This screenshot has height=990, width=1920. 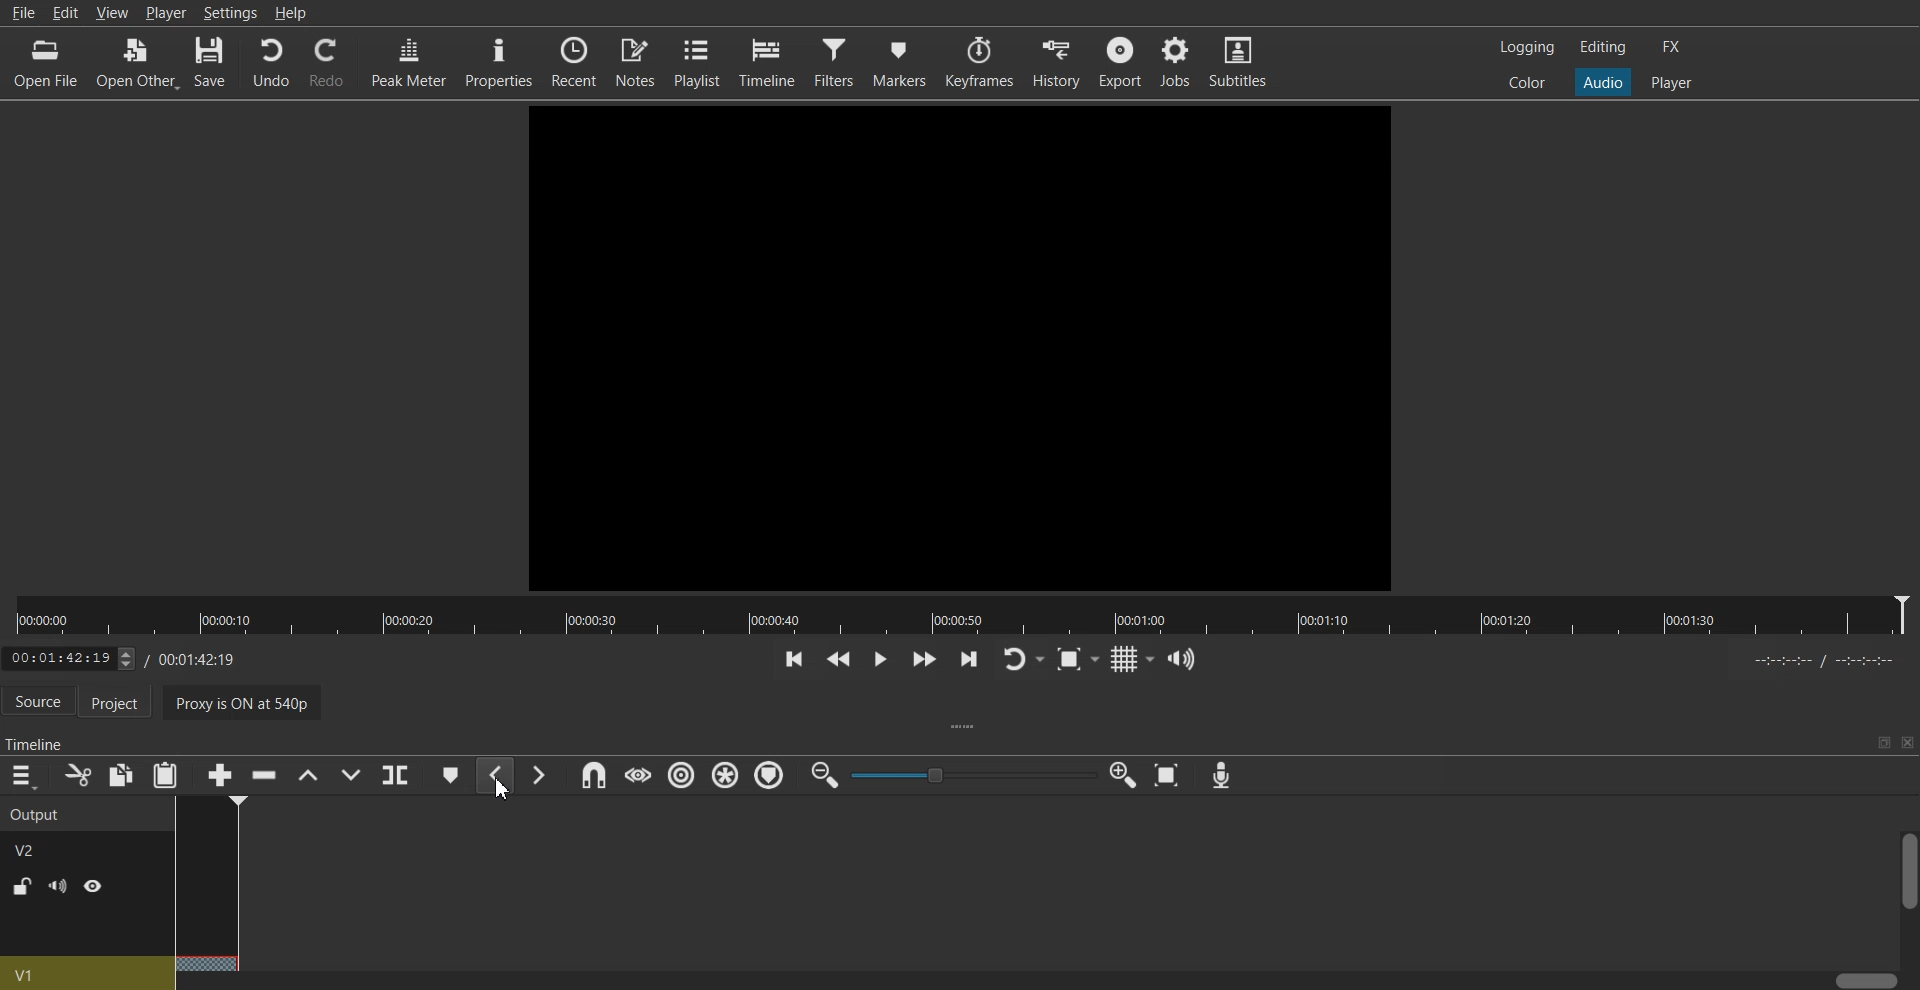 What do you see at coordinates (118, 656) in the screenshot?
I see `Adjust Time Selector` at bounding box center [118, 656].